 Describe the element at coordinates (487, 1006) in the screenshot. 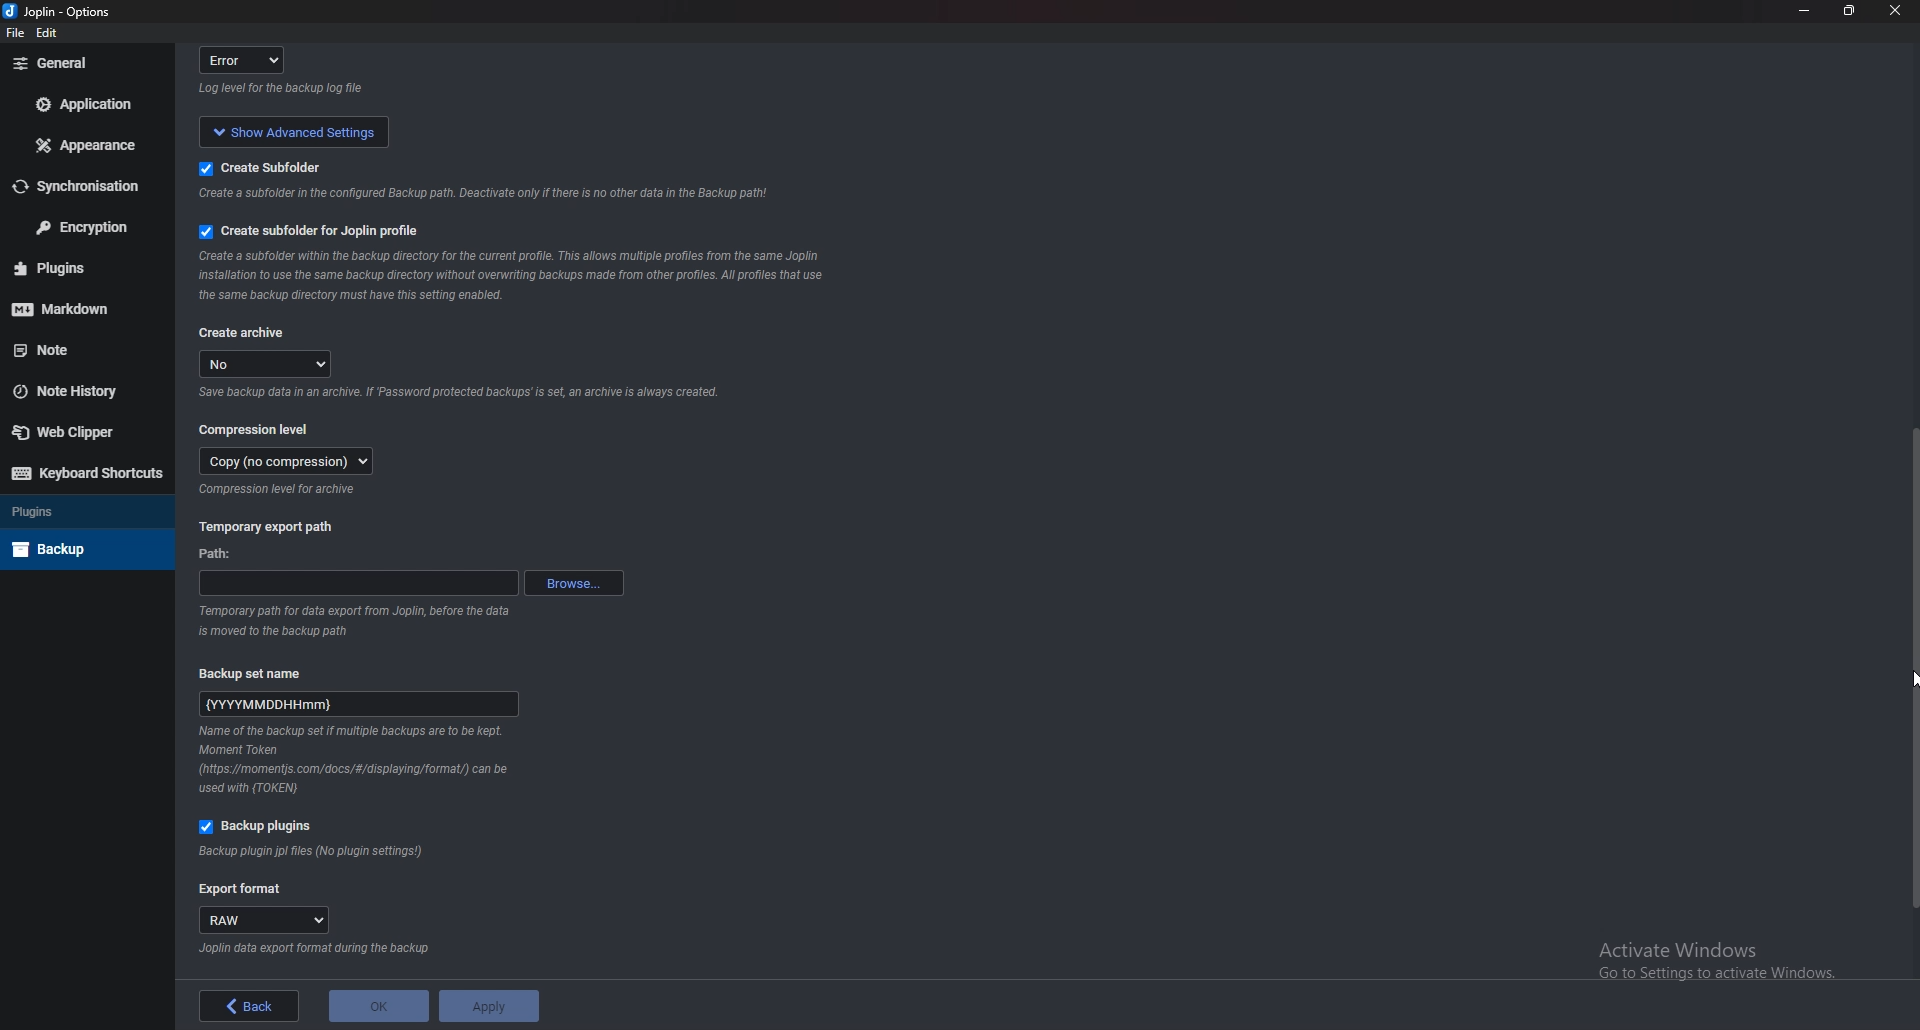

I see `apply` at that location.